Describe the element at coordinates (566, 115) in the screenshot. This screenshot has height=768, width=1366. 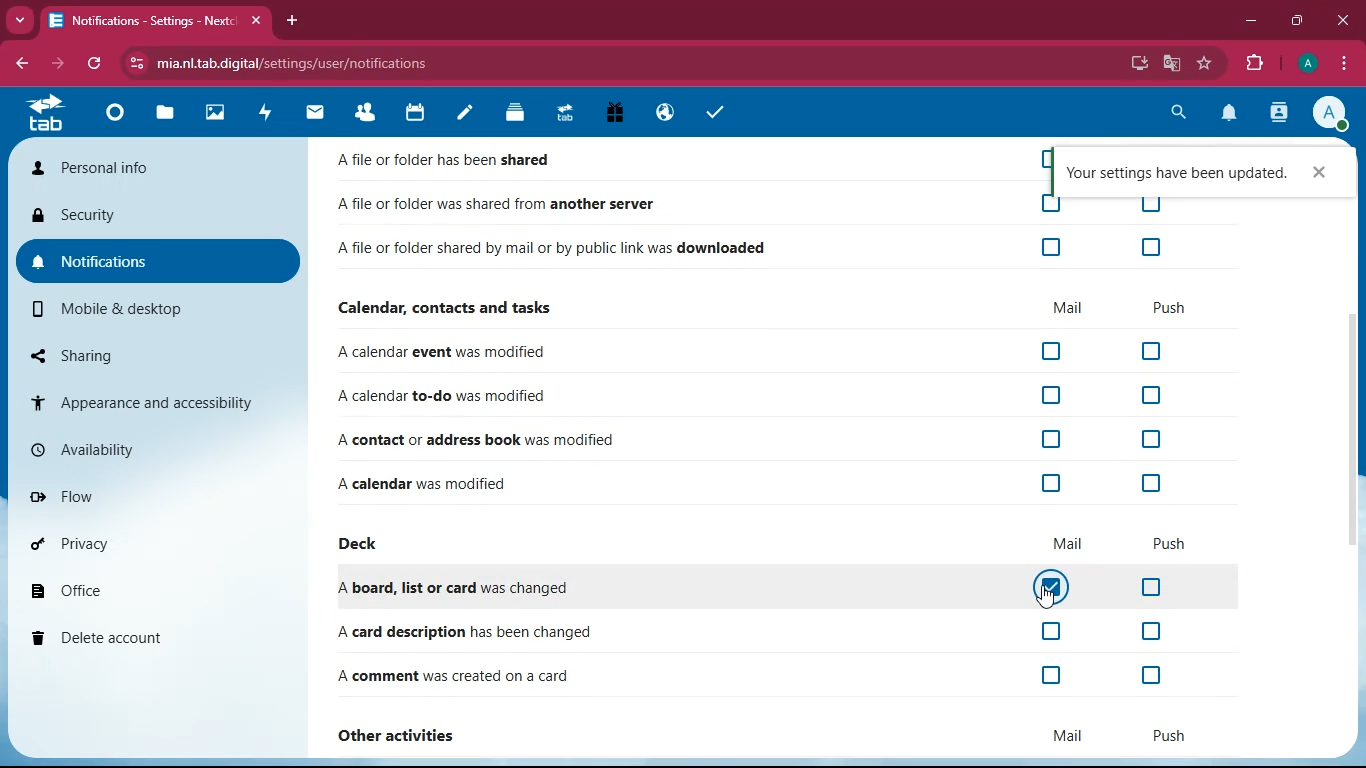
I see `Upgrade` at that location.